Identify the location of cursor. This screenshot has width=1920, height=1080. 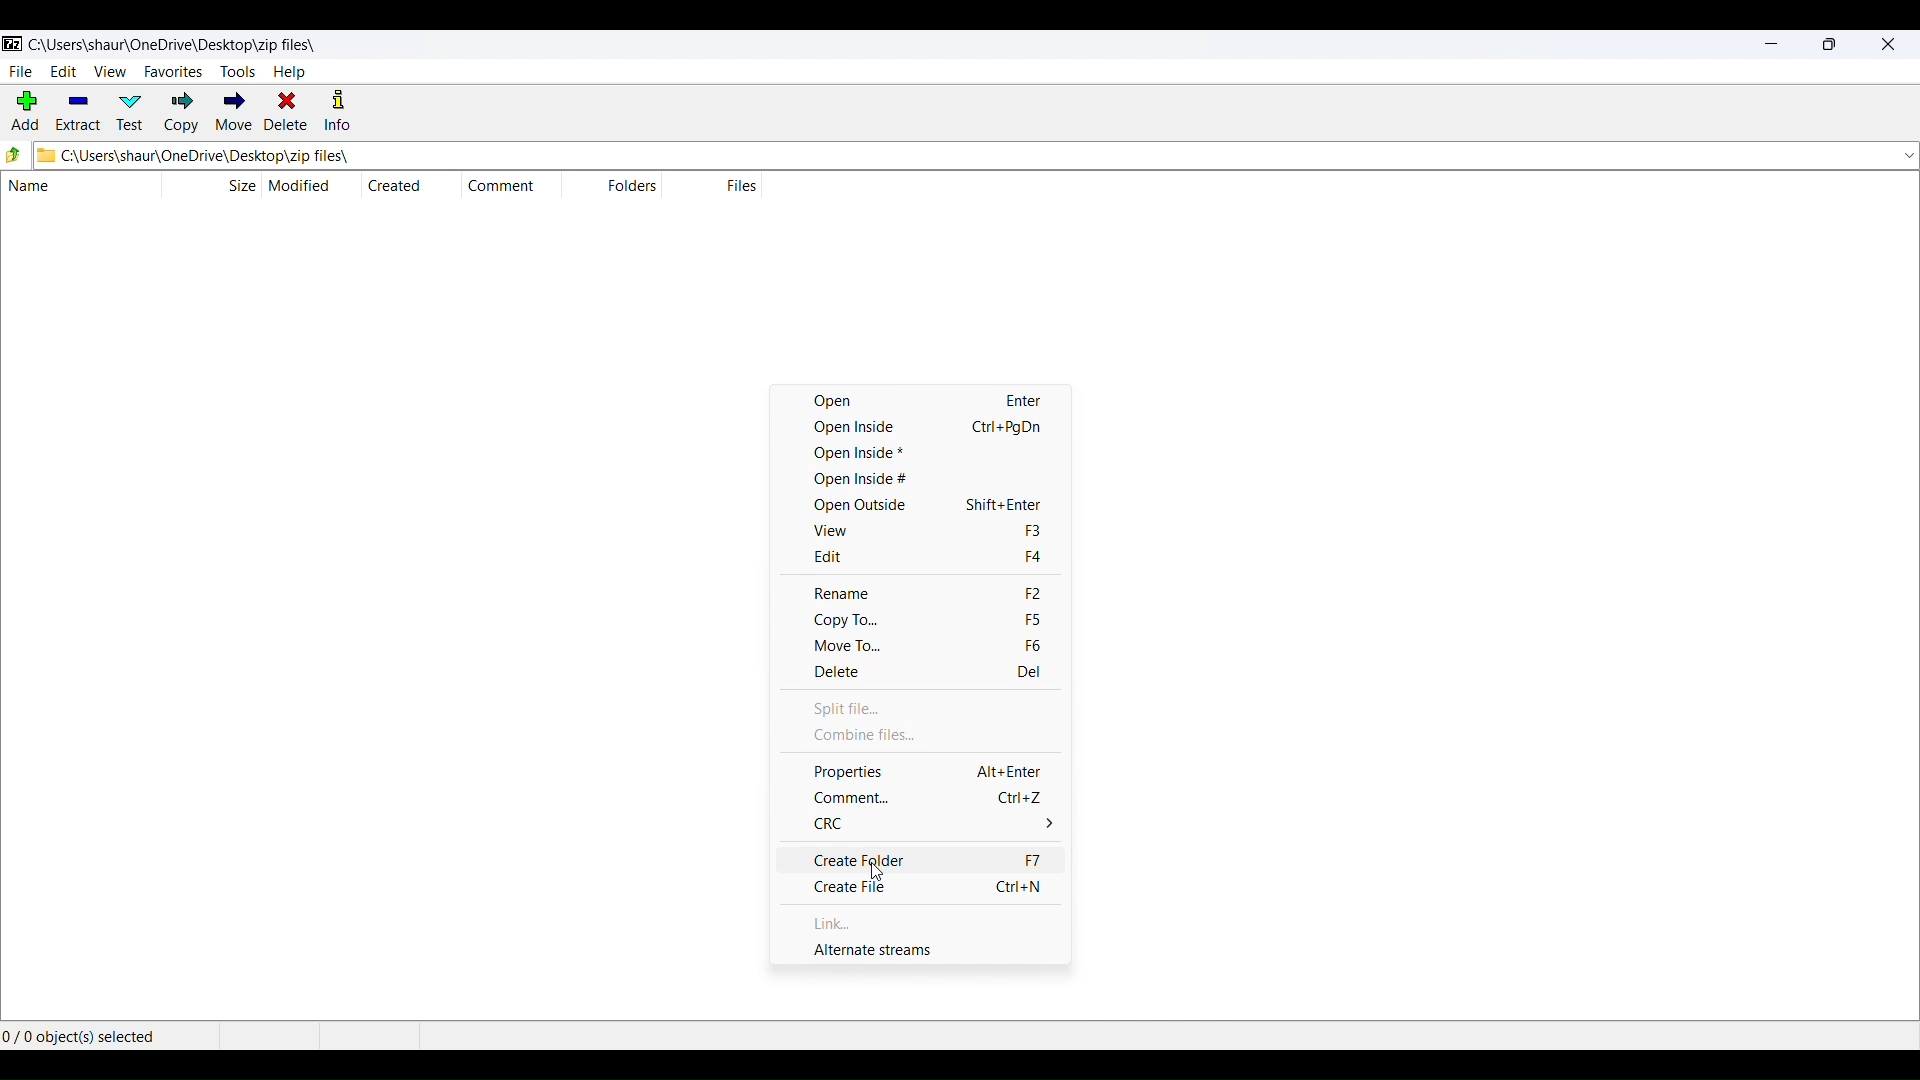
(880, 871).